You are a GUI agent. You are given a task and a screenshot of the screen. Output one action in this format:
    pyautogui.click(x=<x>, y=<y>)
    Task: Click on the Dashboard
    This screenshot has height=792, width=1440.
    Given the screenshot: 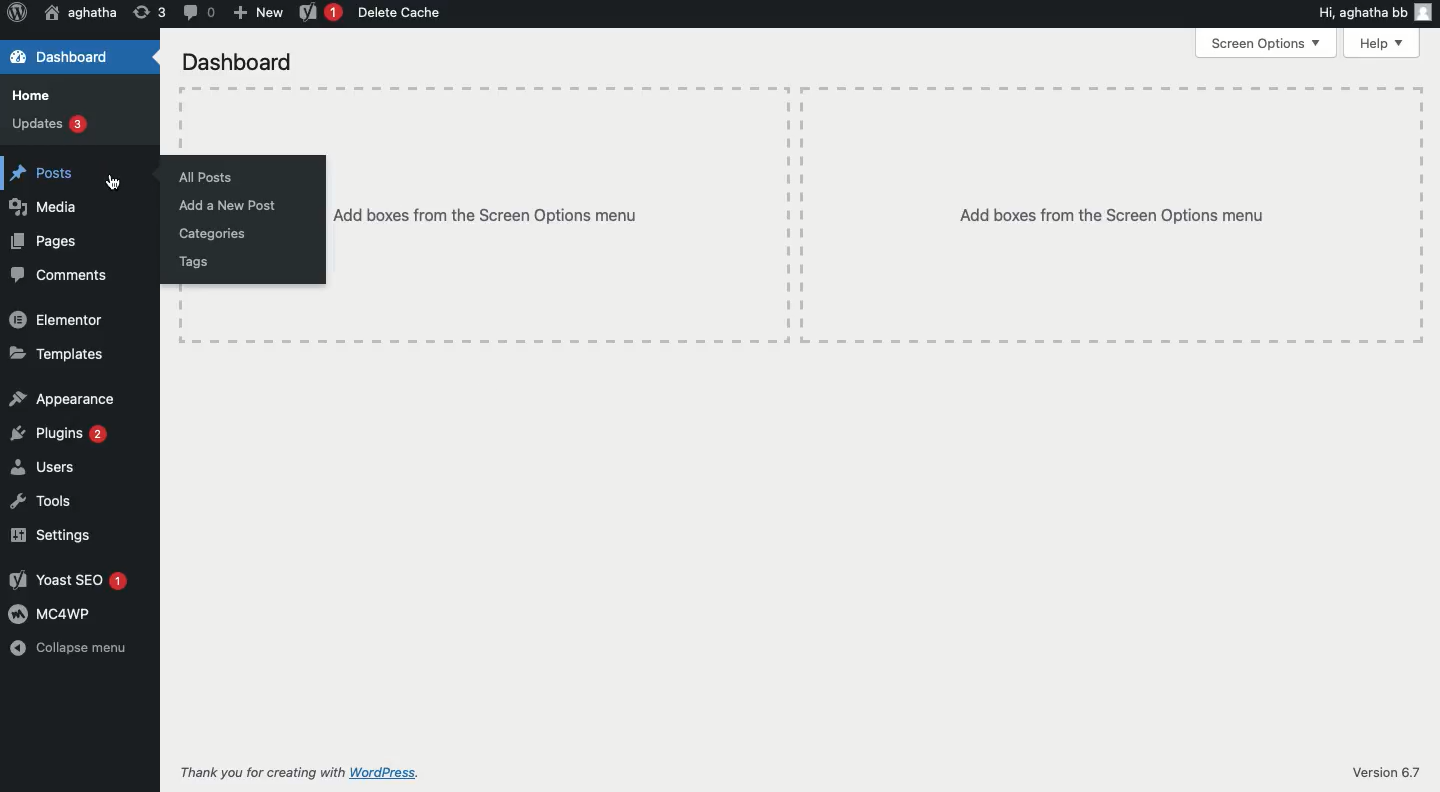 What is the action you would take?
    pyautogui.click(x=236, y=62)
    